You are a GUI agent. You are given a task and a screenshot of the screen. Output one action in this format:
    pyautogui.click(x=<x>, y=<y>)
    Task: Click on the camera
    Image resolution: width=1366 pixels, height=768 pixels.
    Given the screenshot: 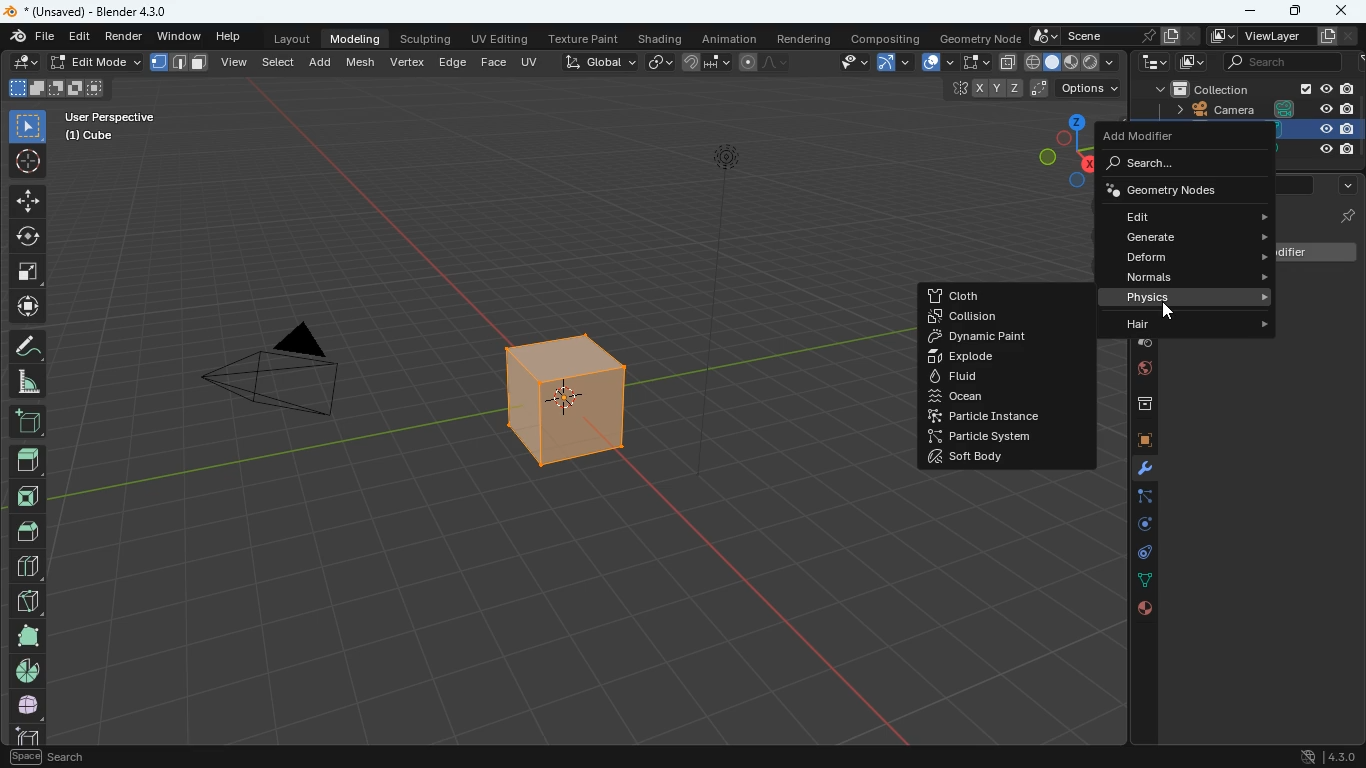 What is the action you would take?
    pyautogui.click(x=272, y=376)
    